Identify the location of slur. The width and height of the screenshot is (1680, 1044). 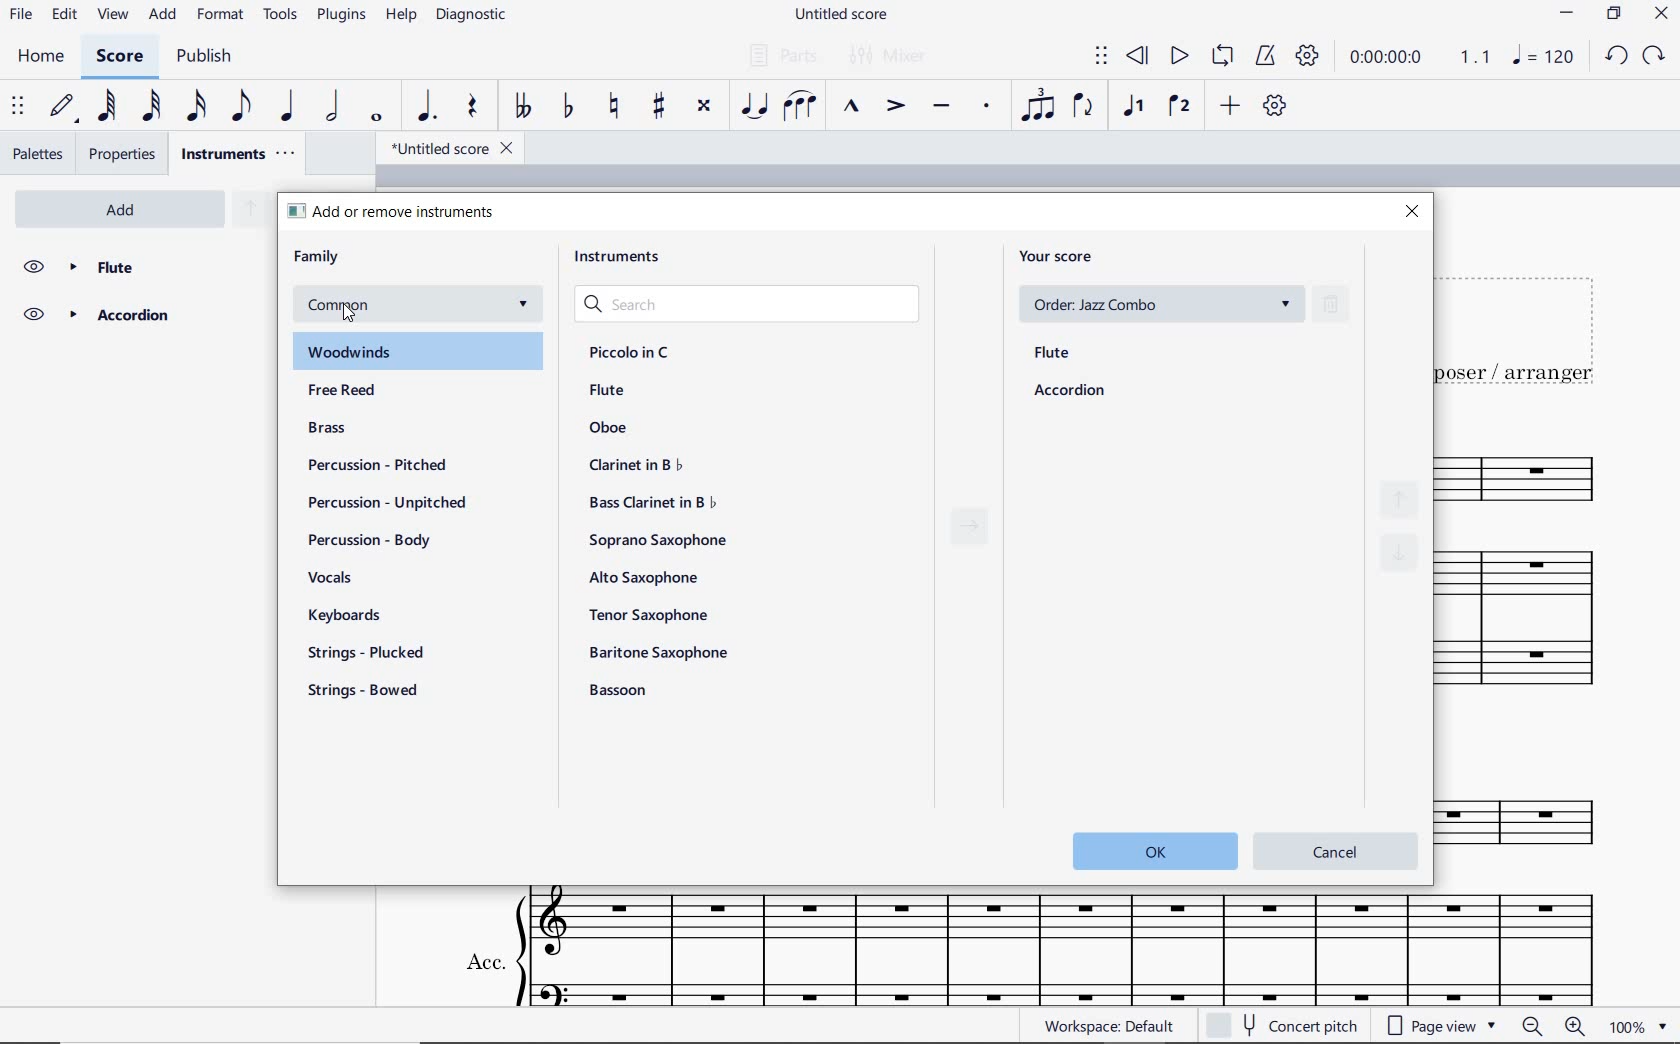
(803, 107).